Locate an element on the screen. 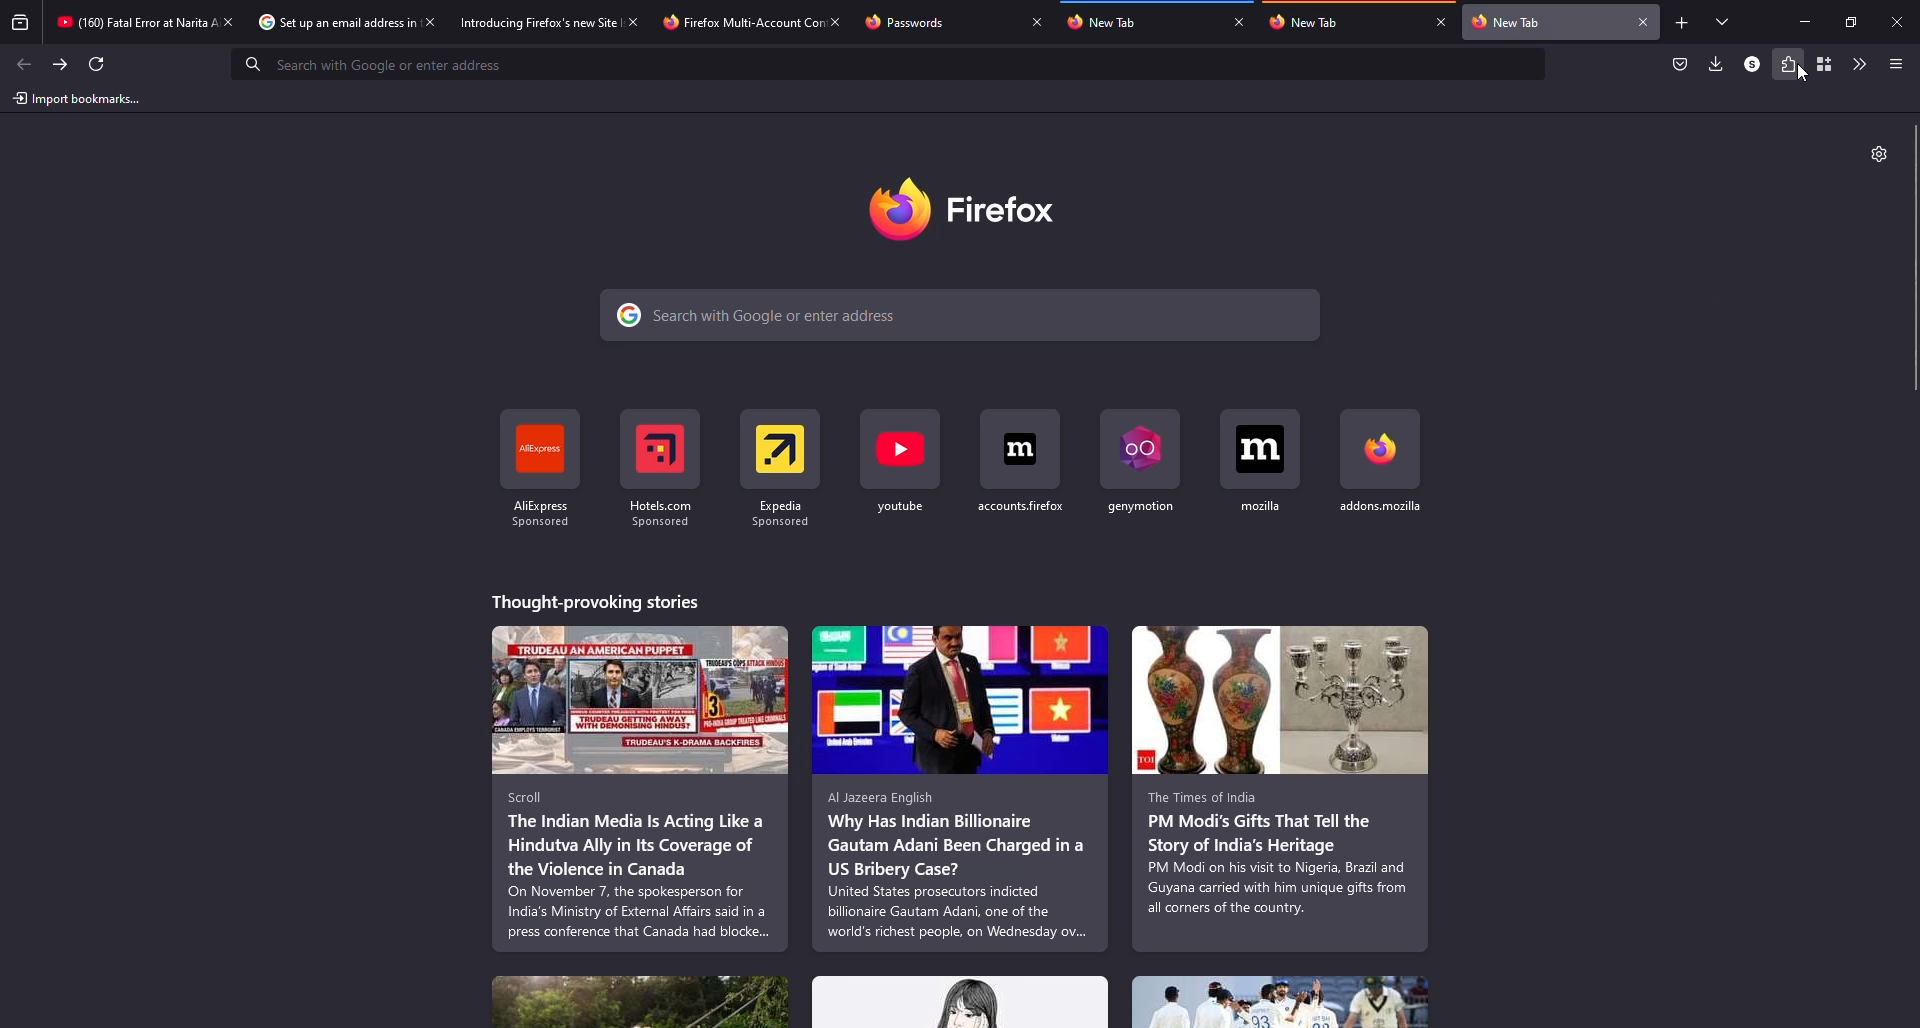 The height and width of the screenshot is (1028, 1920). close is located at coordinates (1442, 21).